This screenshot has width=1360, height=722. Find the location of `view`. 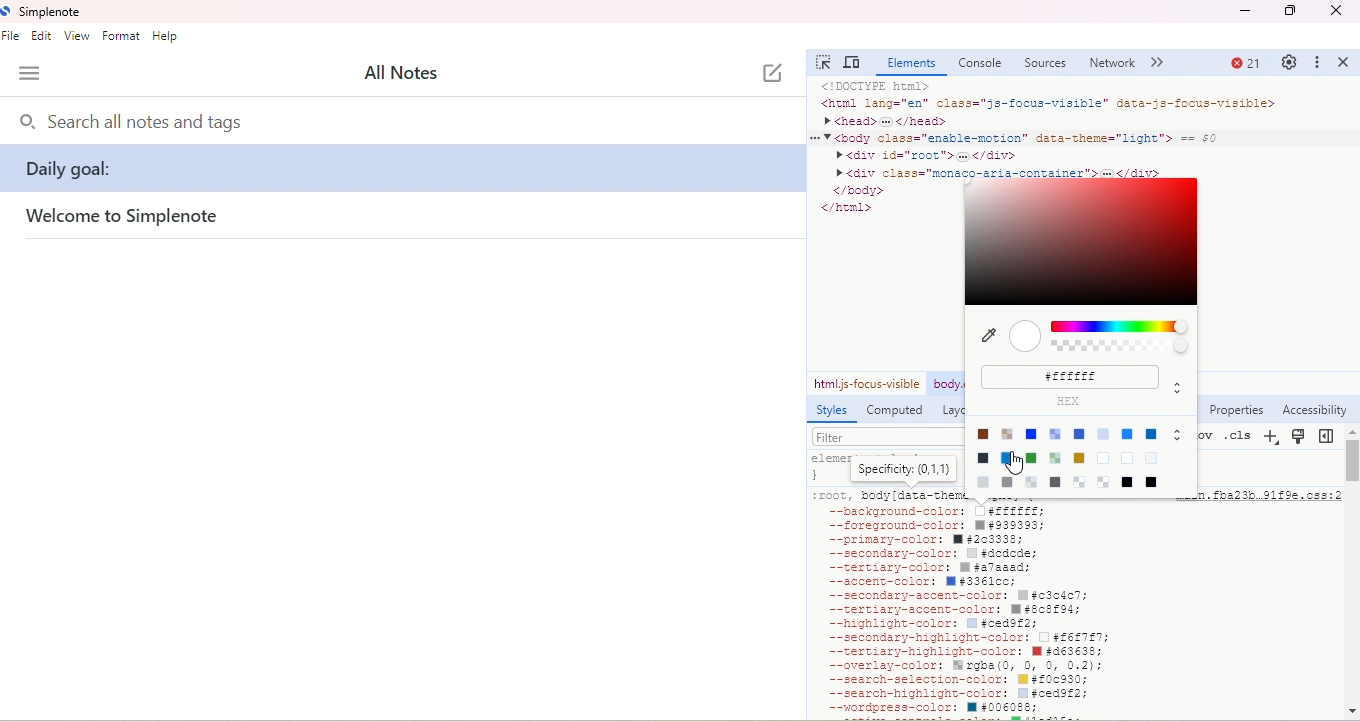

view is located at coordinates (76, 36).